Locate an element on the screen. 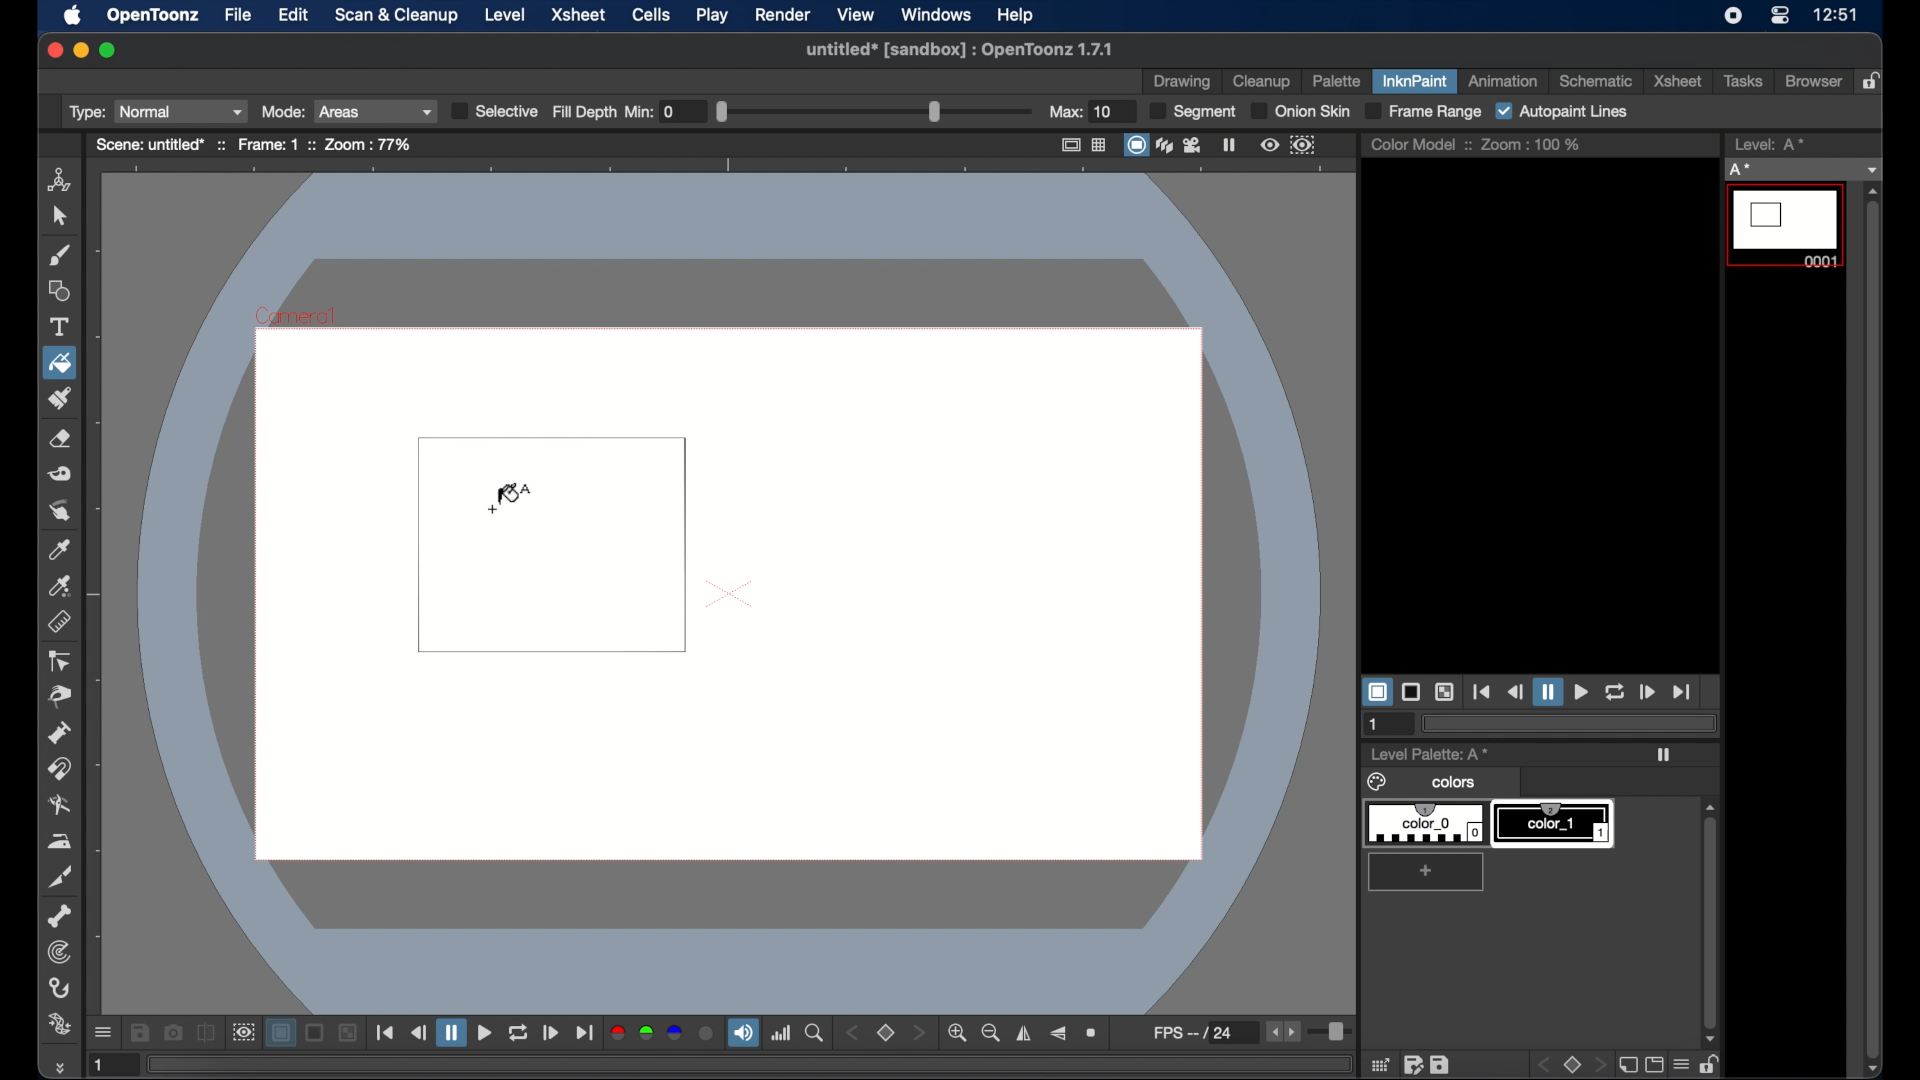  segment is located at coordinates (1193, 112).